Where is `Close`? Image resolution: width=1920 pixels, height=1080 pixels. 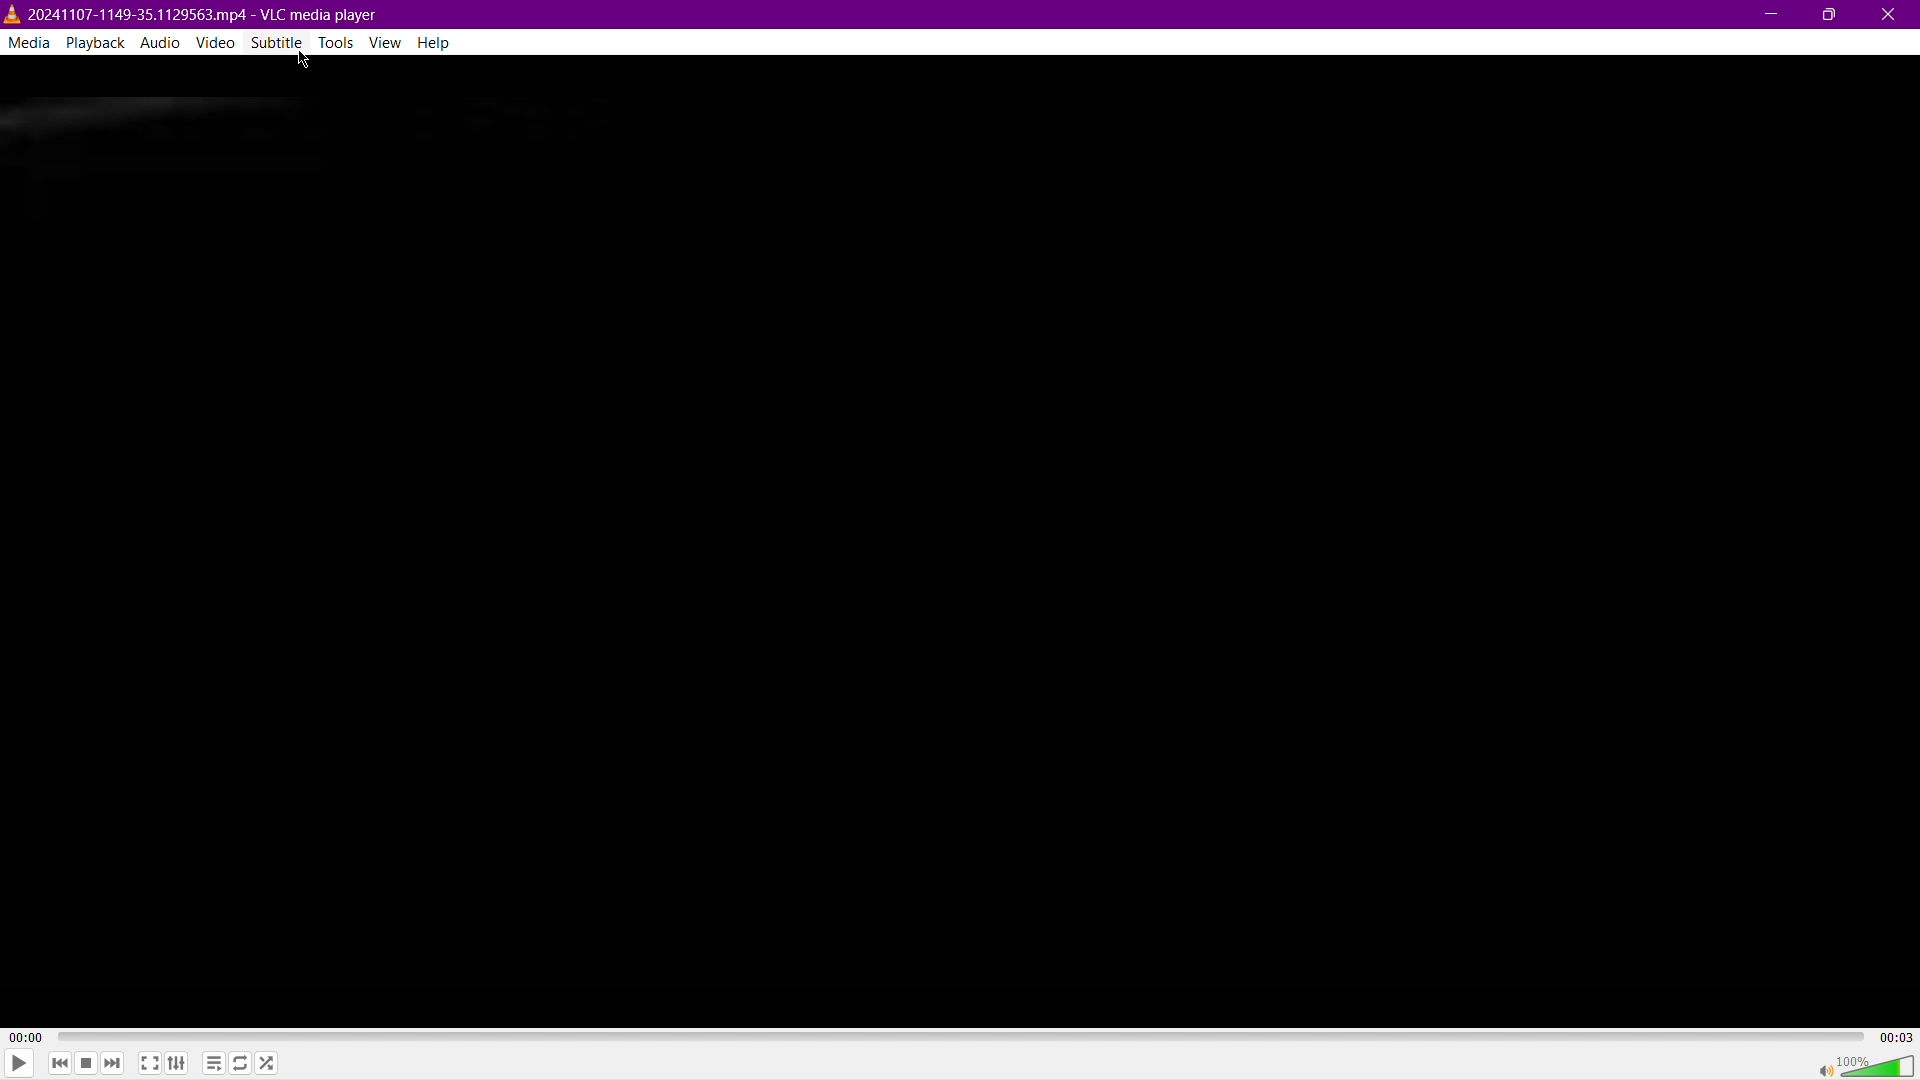
Close is located at coordinates (1891, 15).